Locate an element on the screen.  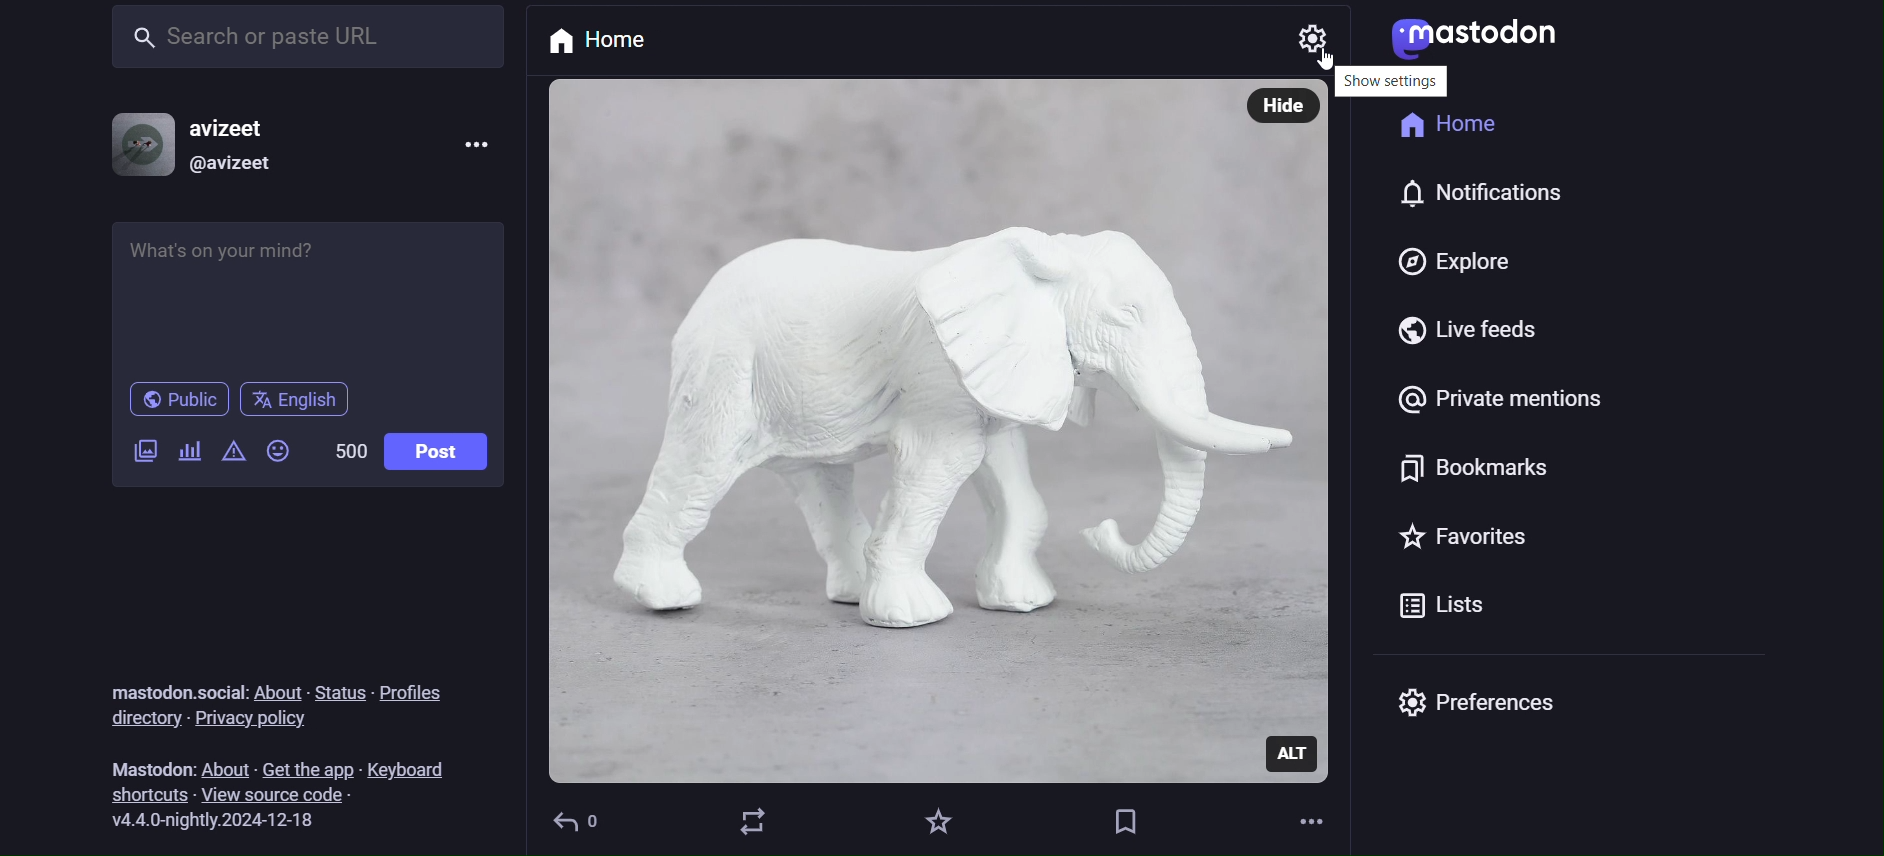
What's on your mind? is located at coordinates (305, 298).